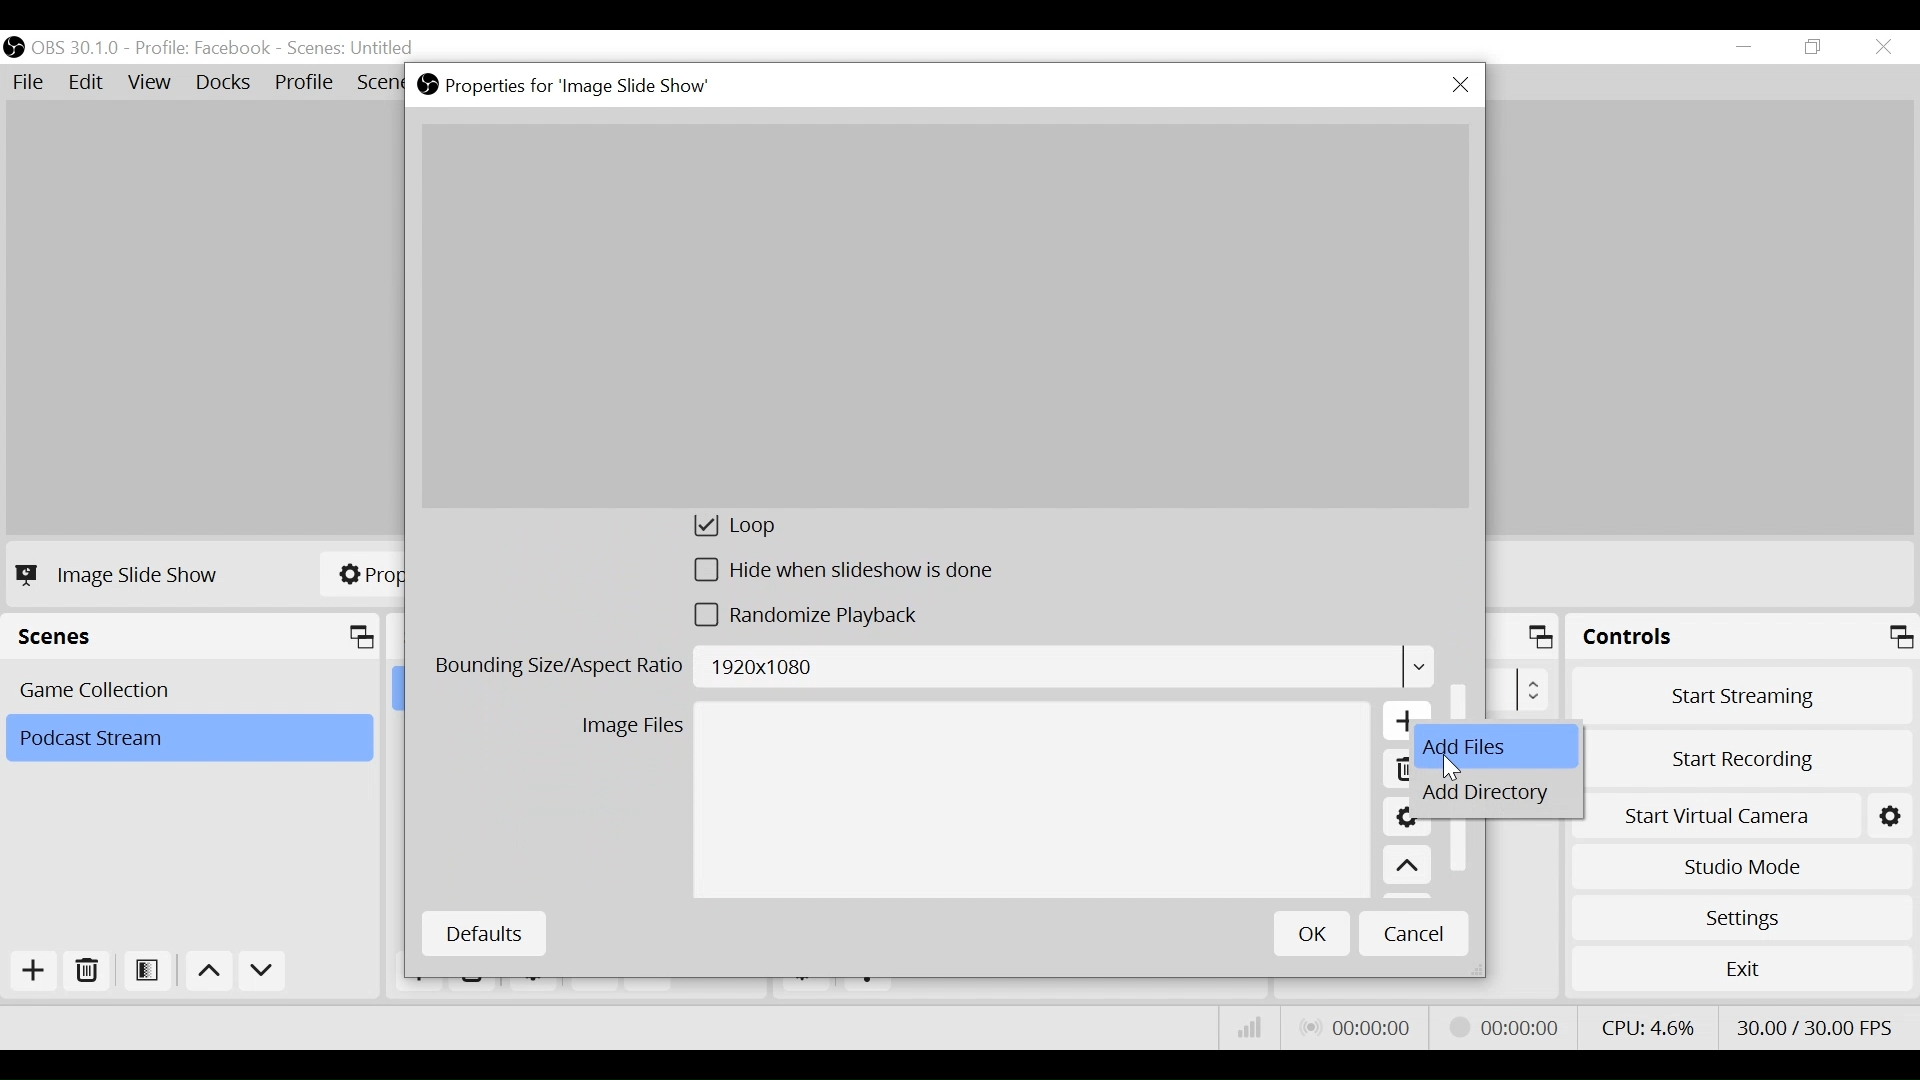  I want to click on Settings, so click(1741, 917).